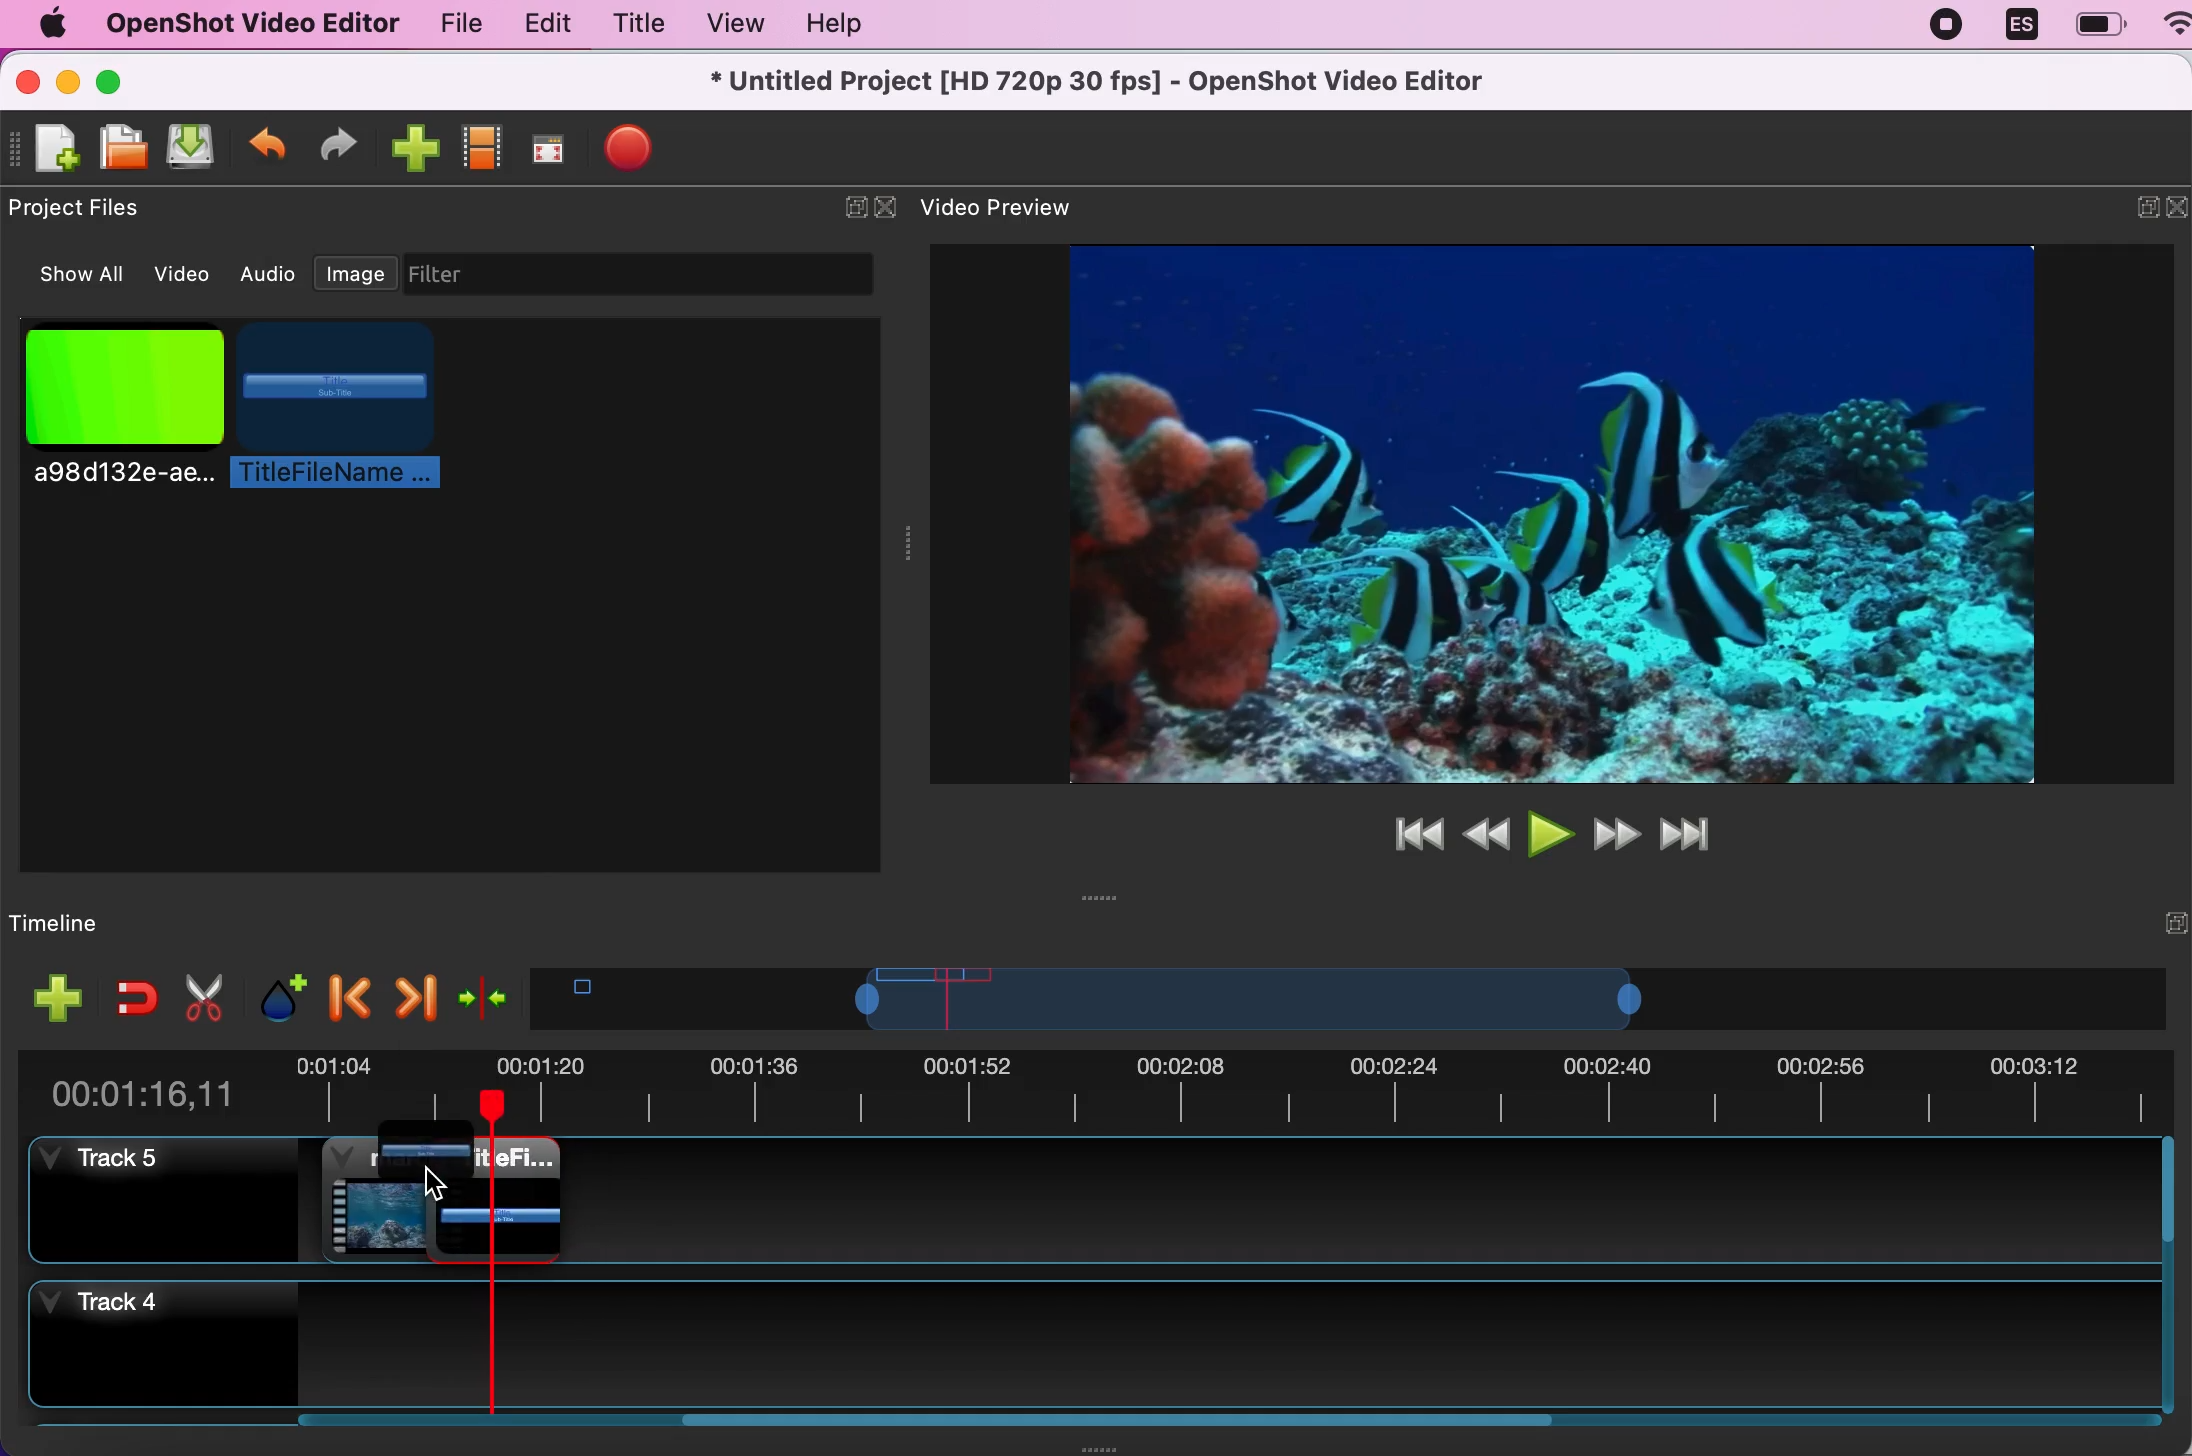 The height and width of the screenshot is (1456, 2192). What do you see at coordinates (1525, 511) in the screenshot?
I see `video preview` at bounding box center [1525, 511].